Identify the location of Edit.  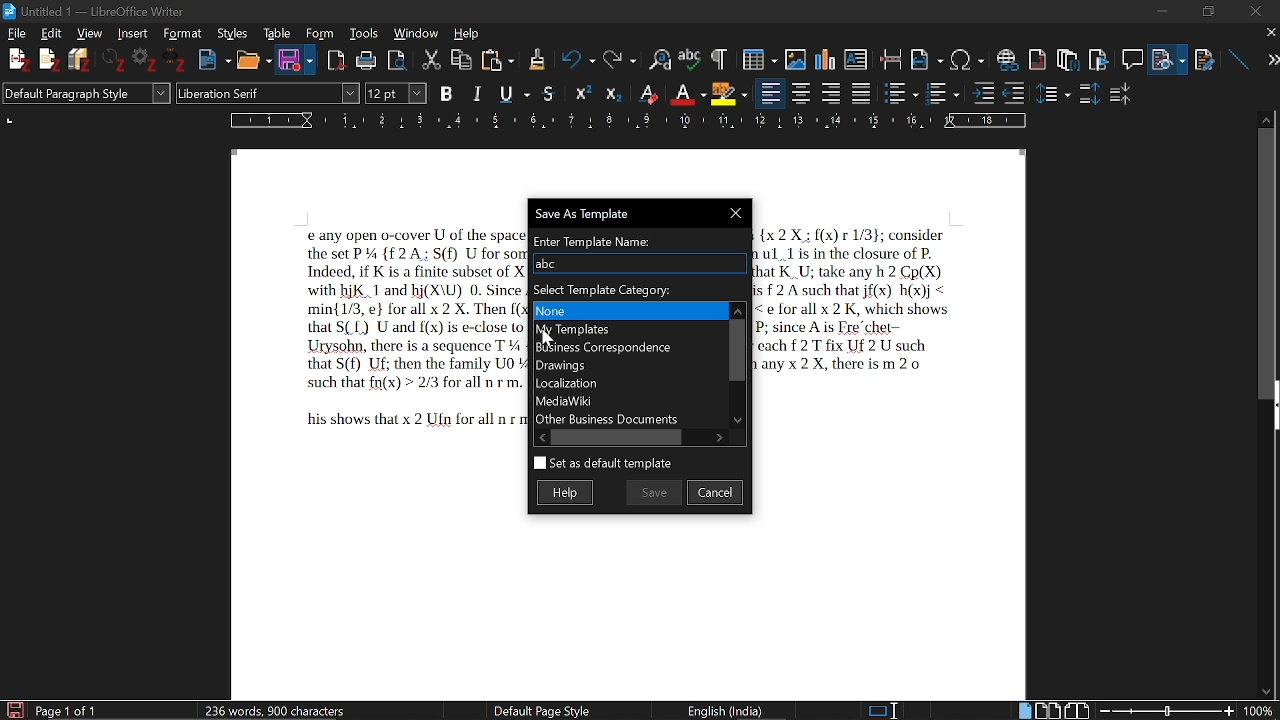
(54, 33).